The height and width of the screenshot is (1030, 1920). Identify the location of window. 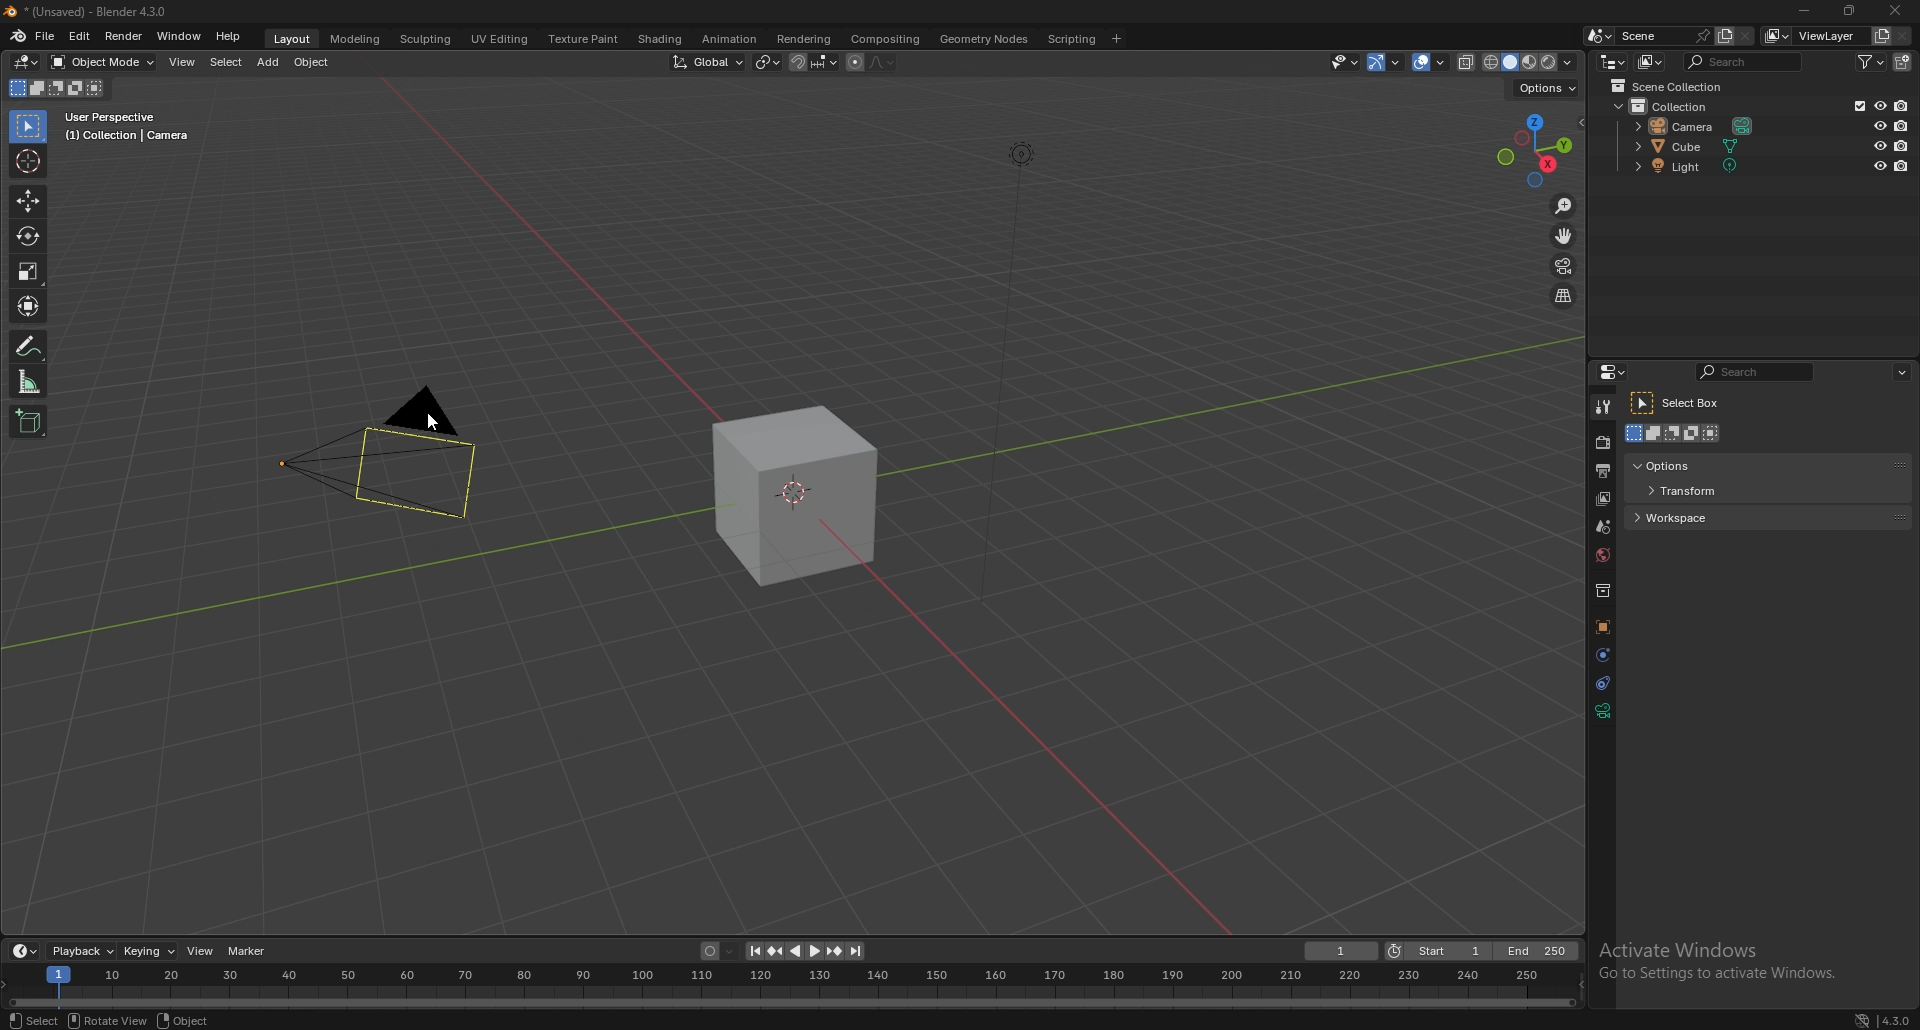
(181, 37).